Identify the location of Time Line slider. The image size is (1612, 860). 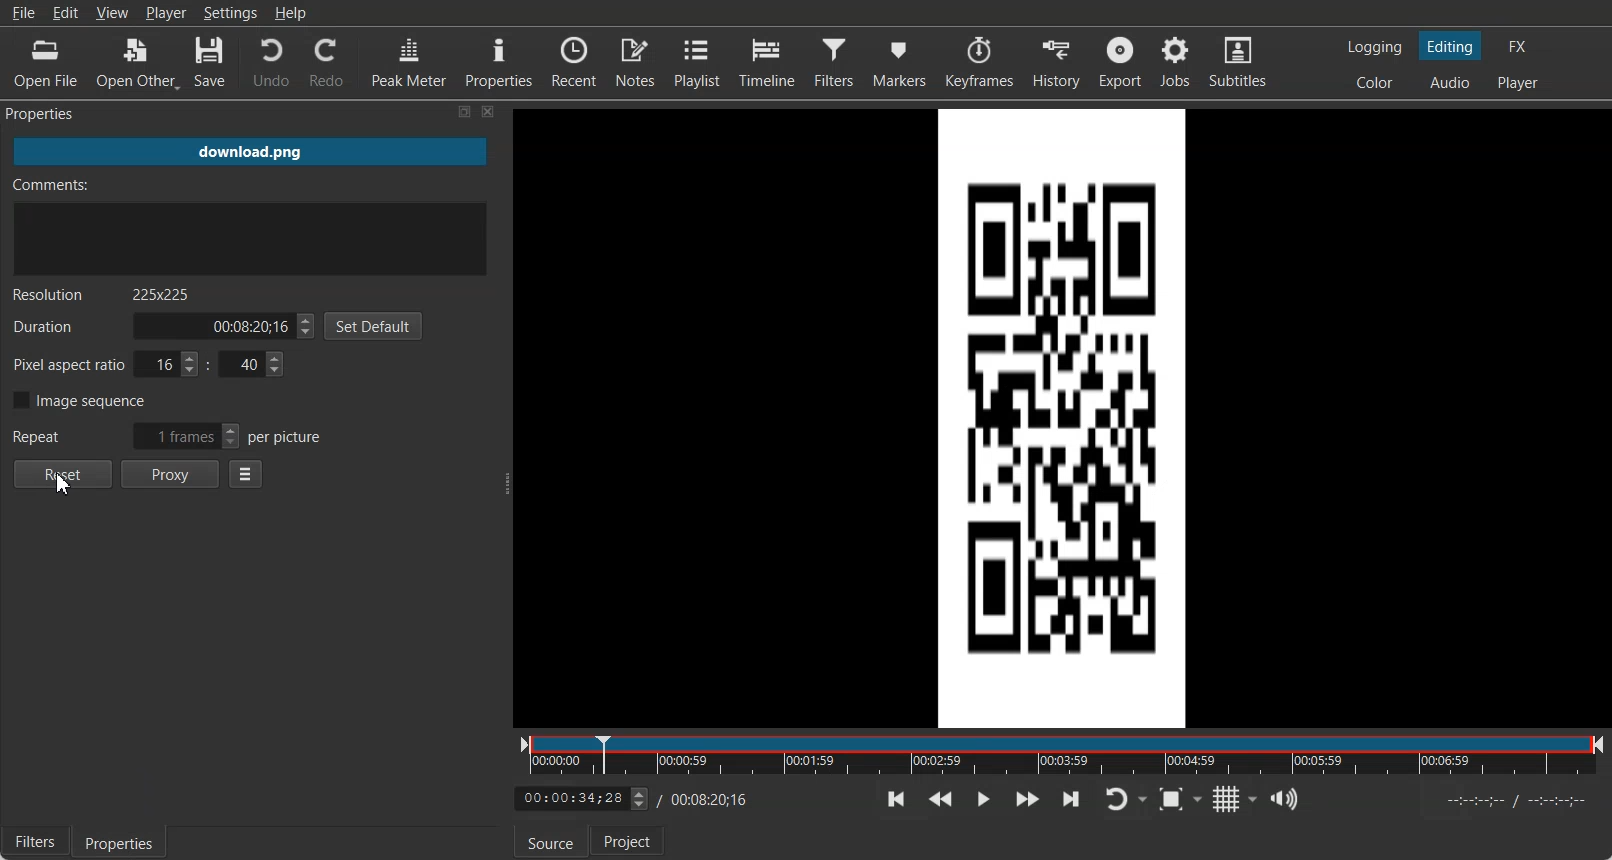
(1062, 754).